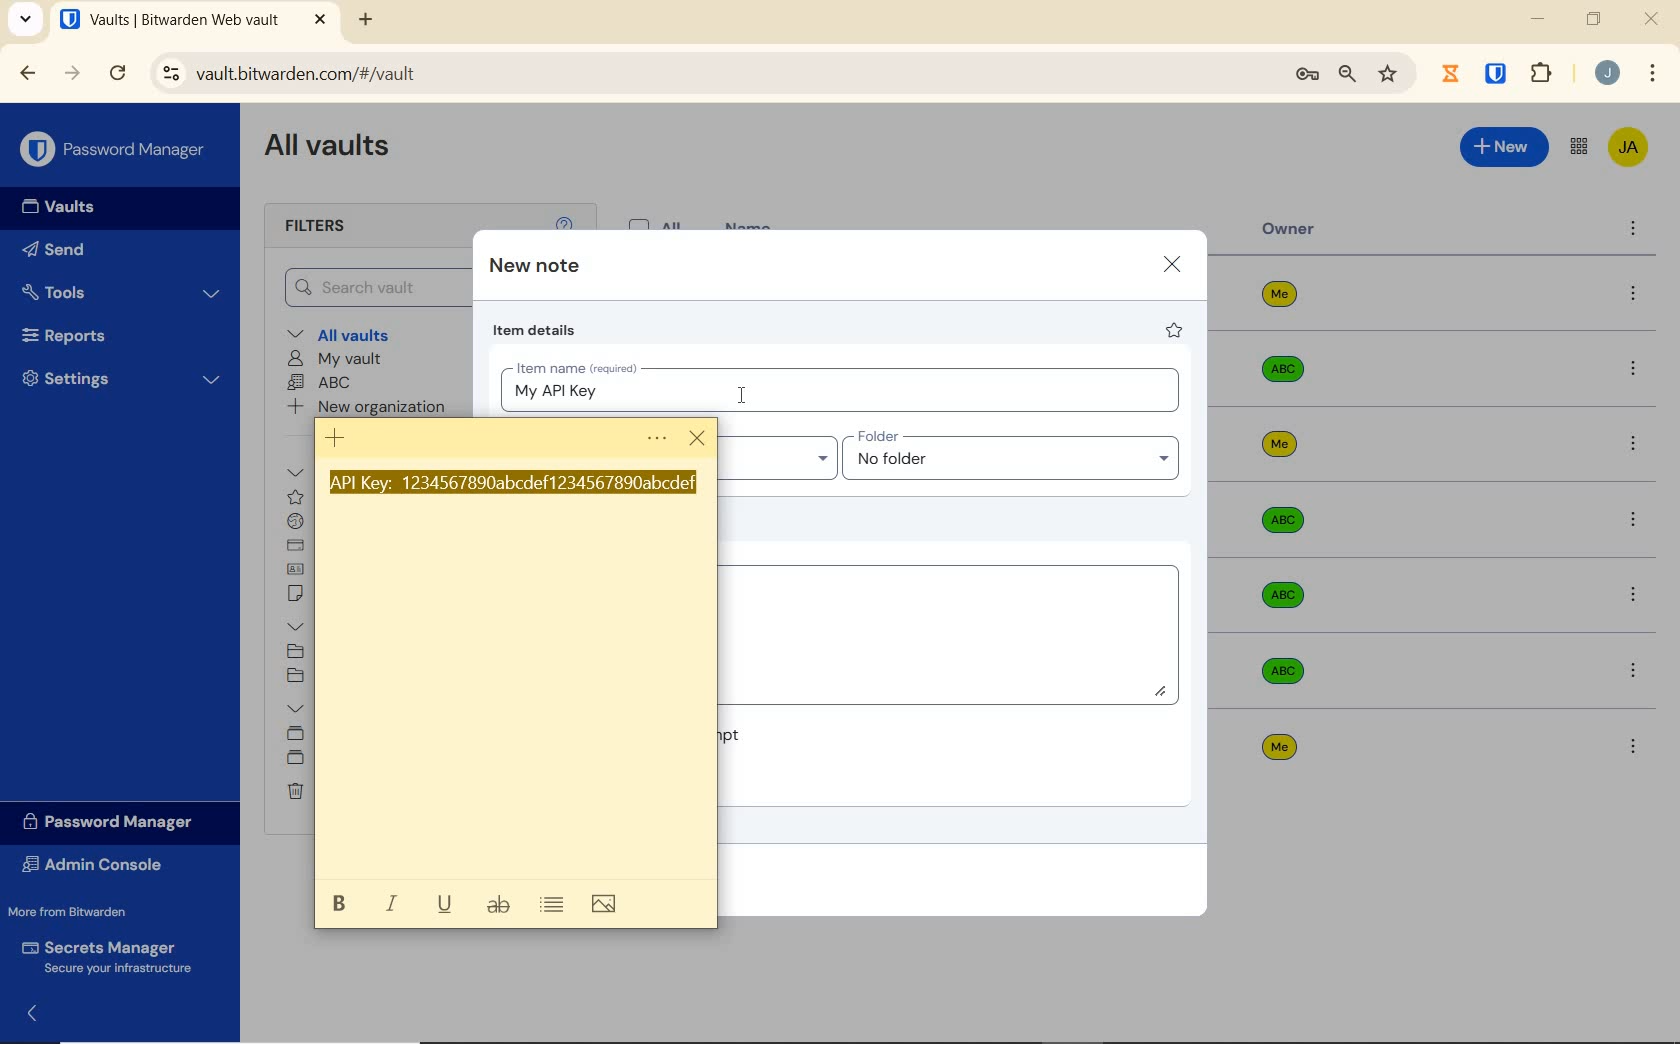 The height and width of the screenshot is (1044, 1680). Describe the element at coordinates (699, 440) in the screenshot. I see `cursor` at that location.